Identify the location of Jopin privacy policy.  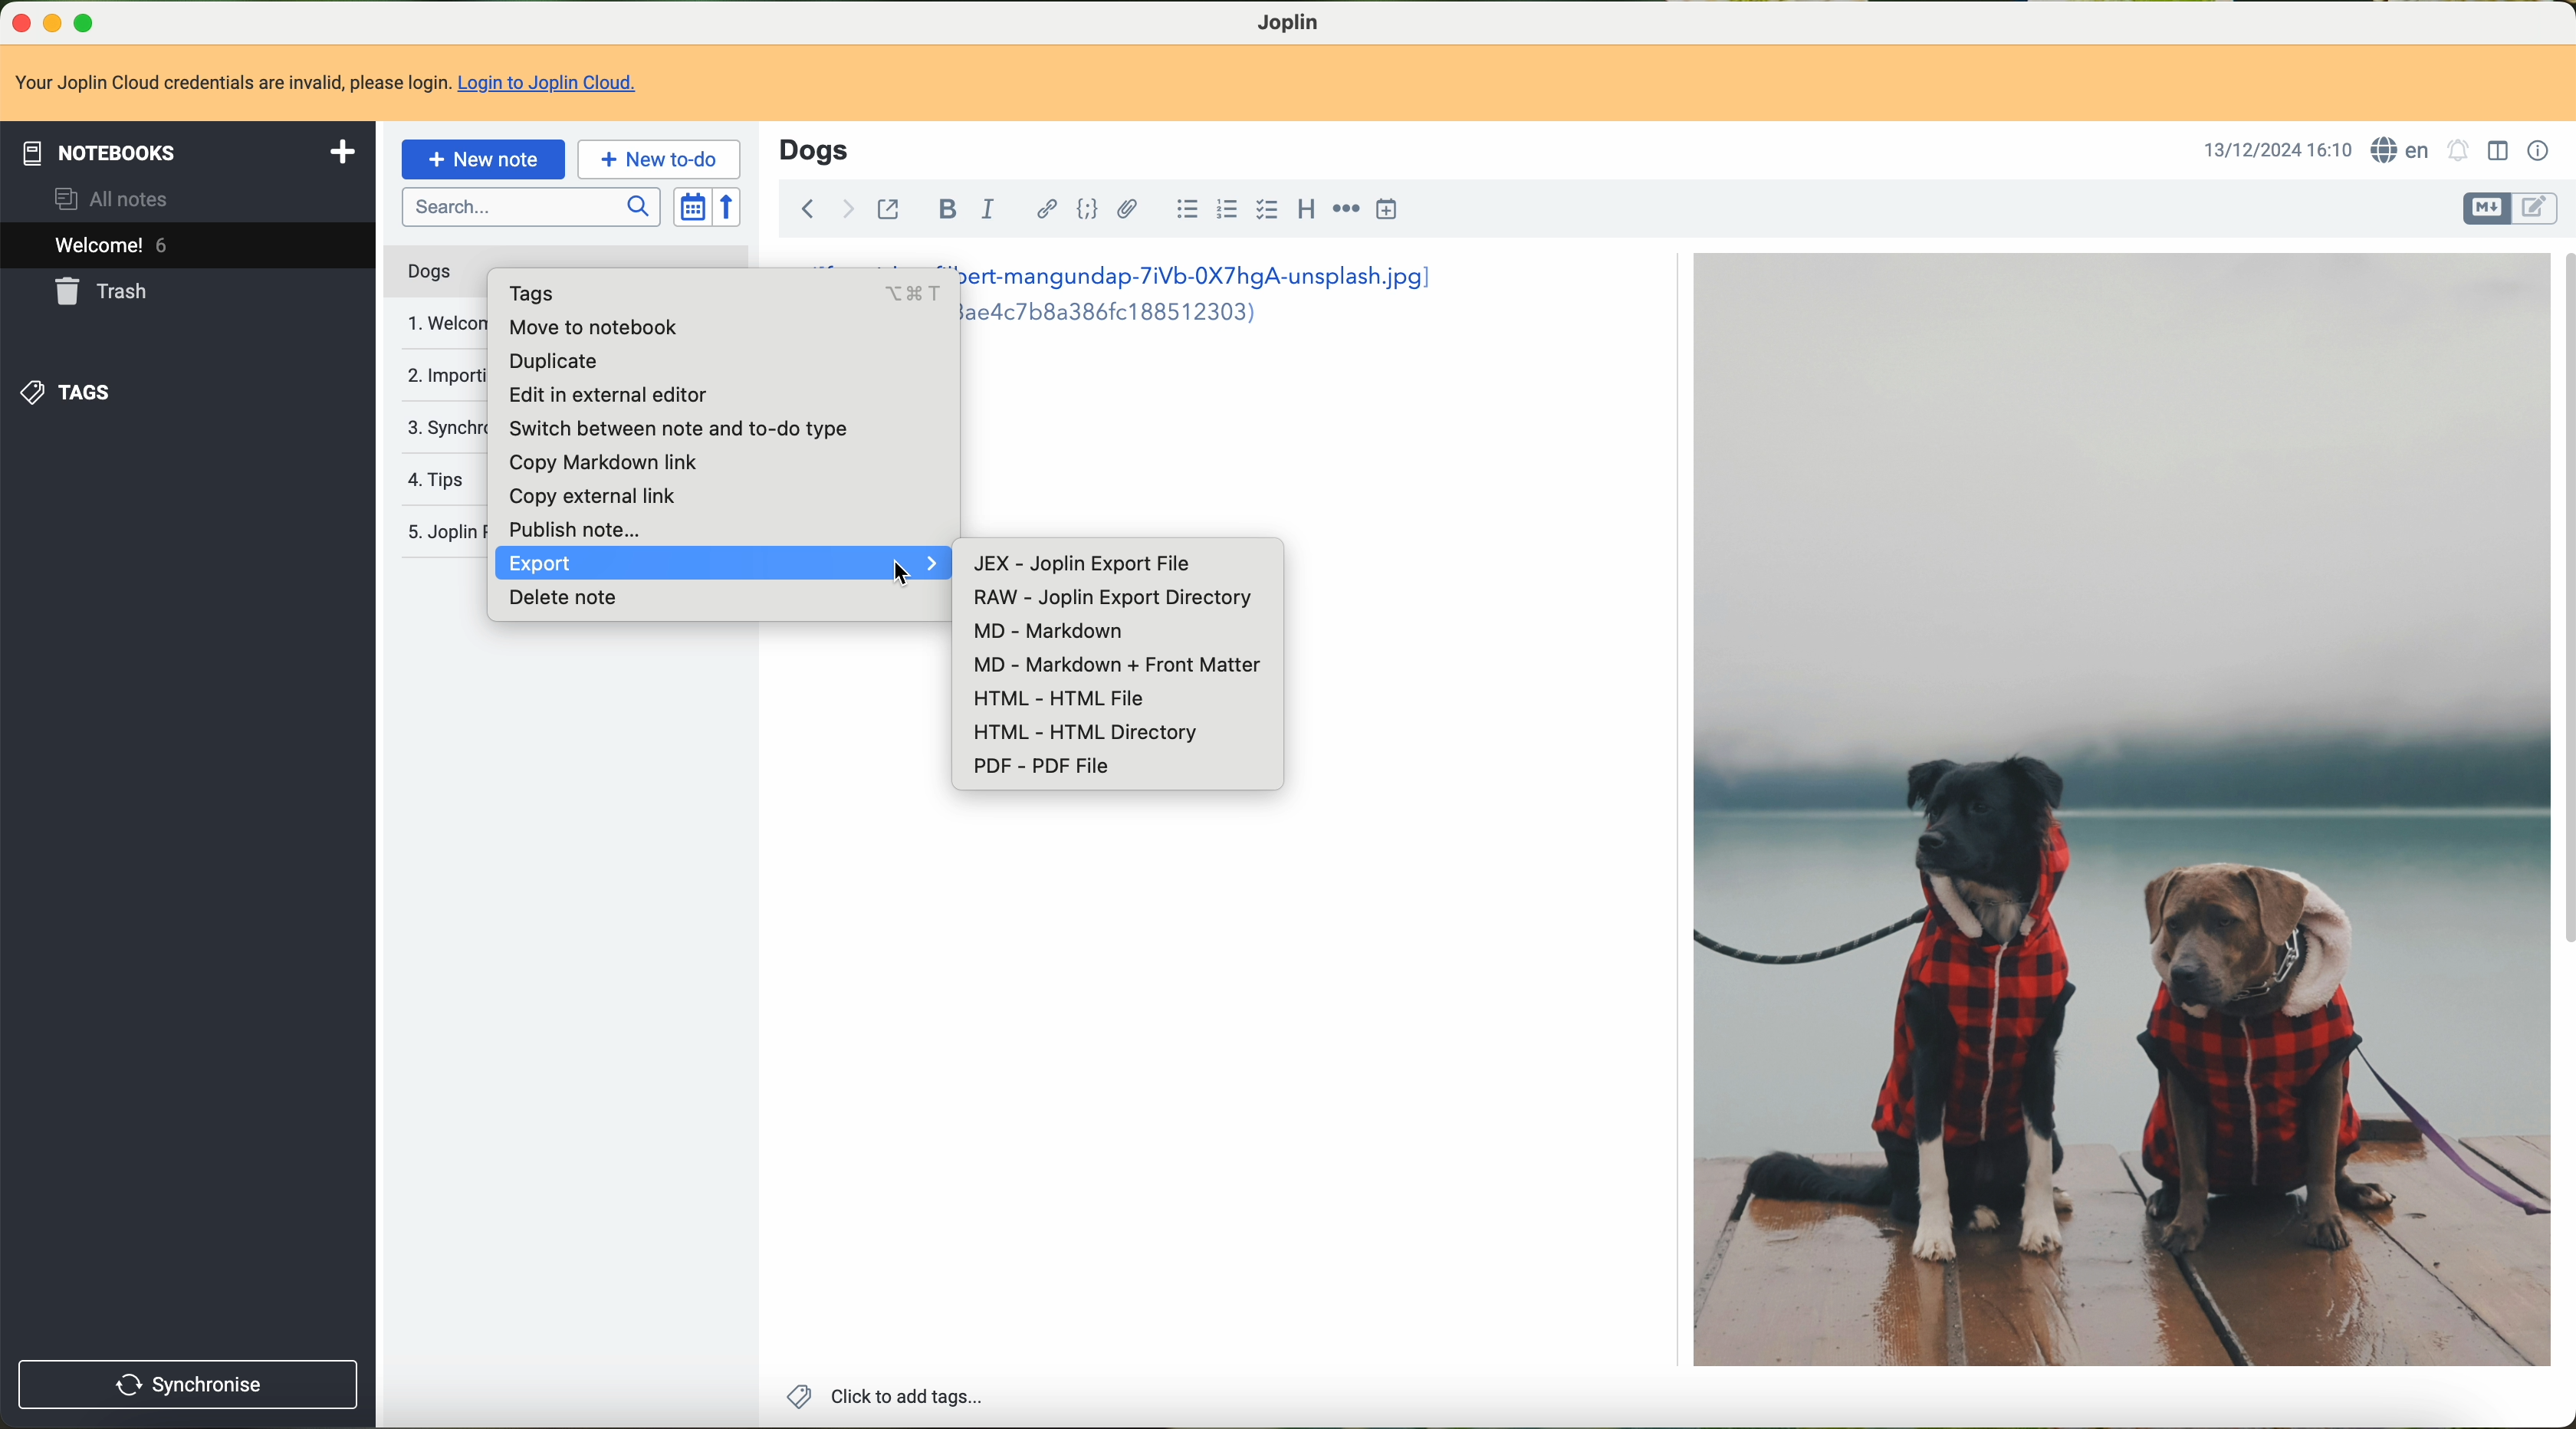
(438, 528).